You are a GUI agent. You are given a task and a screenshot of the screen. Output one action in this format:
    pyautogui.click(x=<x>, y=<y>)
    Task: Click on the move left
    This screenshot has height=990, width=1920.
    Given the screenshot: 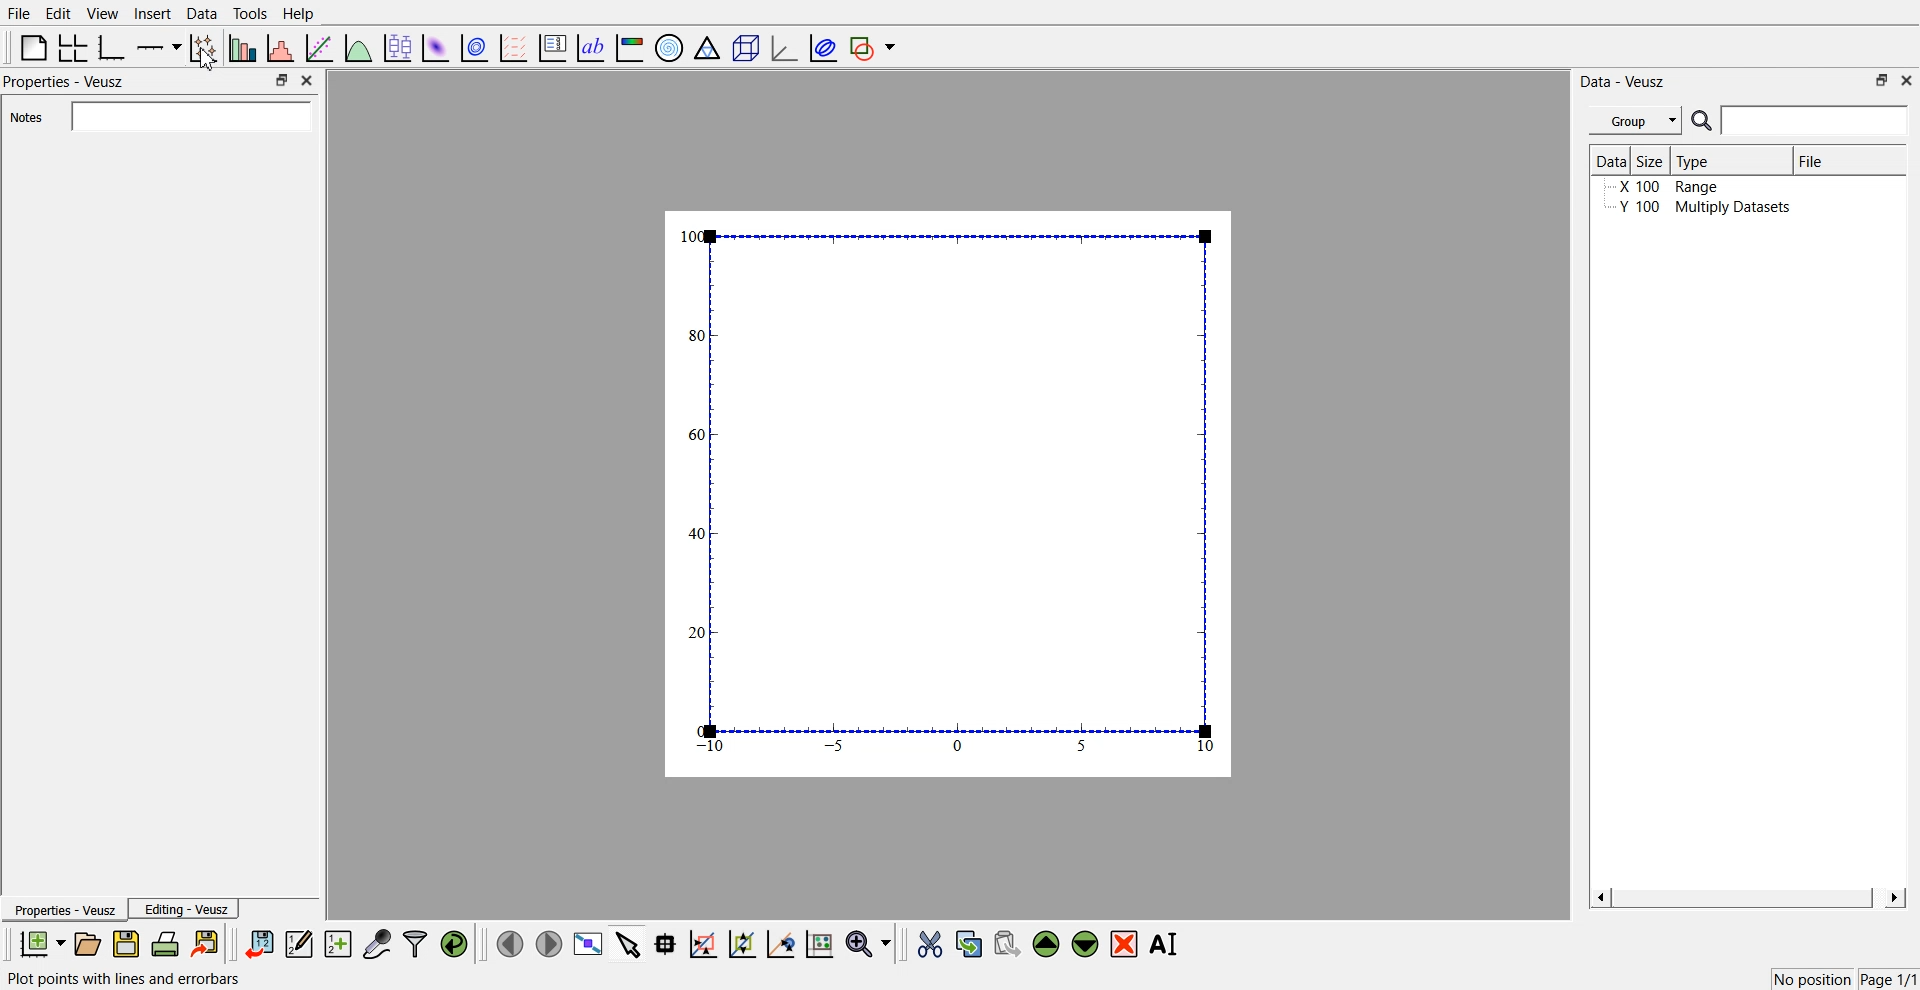 What is the action you would take?
    pyautogui.click(x=510, y=943)
    